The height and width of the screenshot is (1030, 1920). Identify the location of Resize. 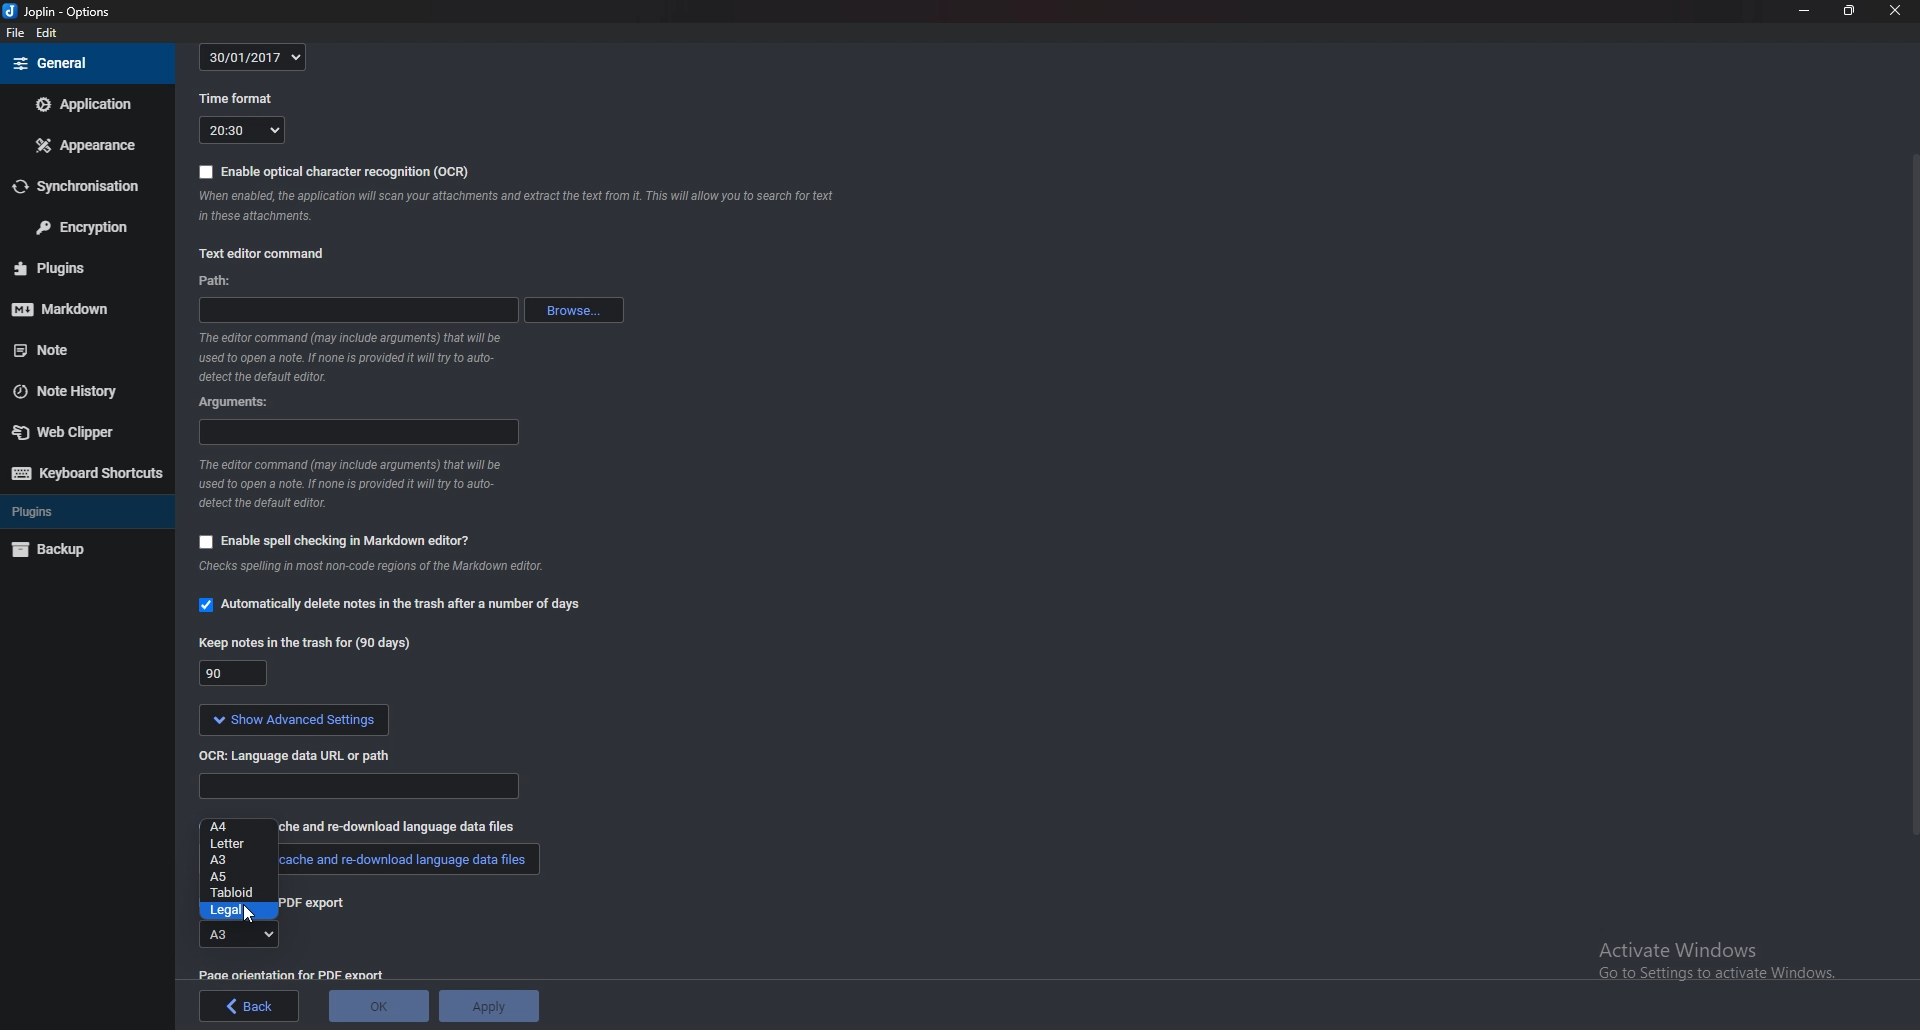
(1850, 10).